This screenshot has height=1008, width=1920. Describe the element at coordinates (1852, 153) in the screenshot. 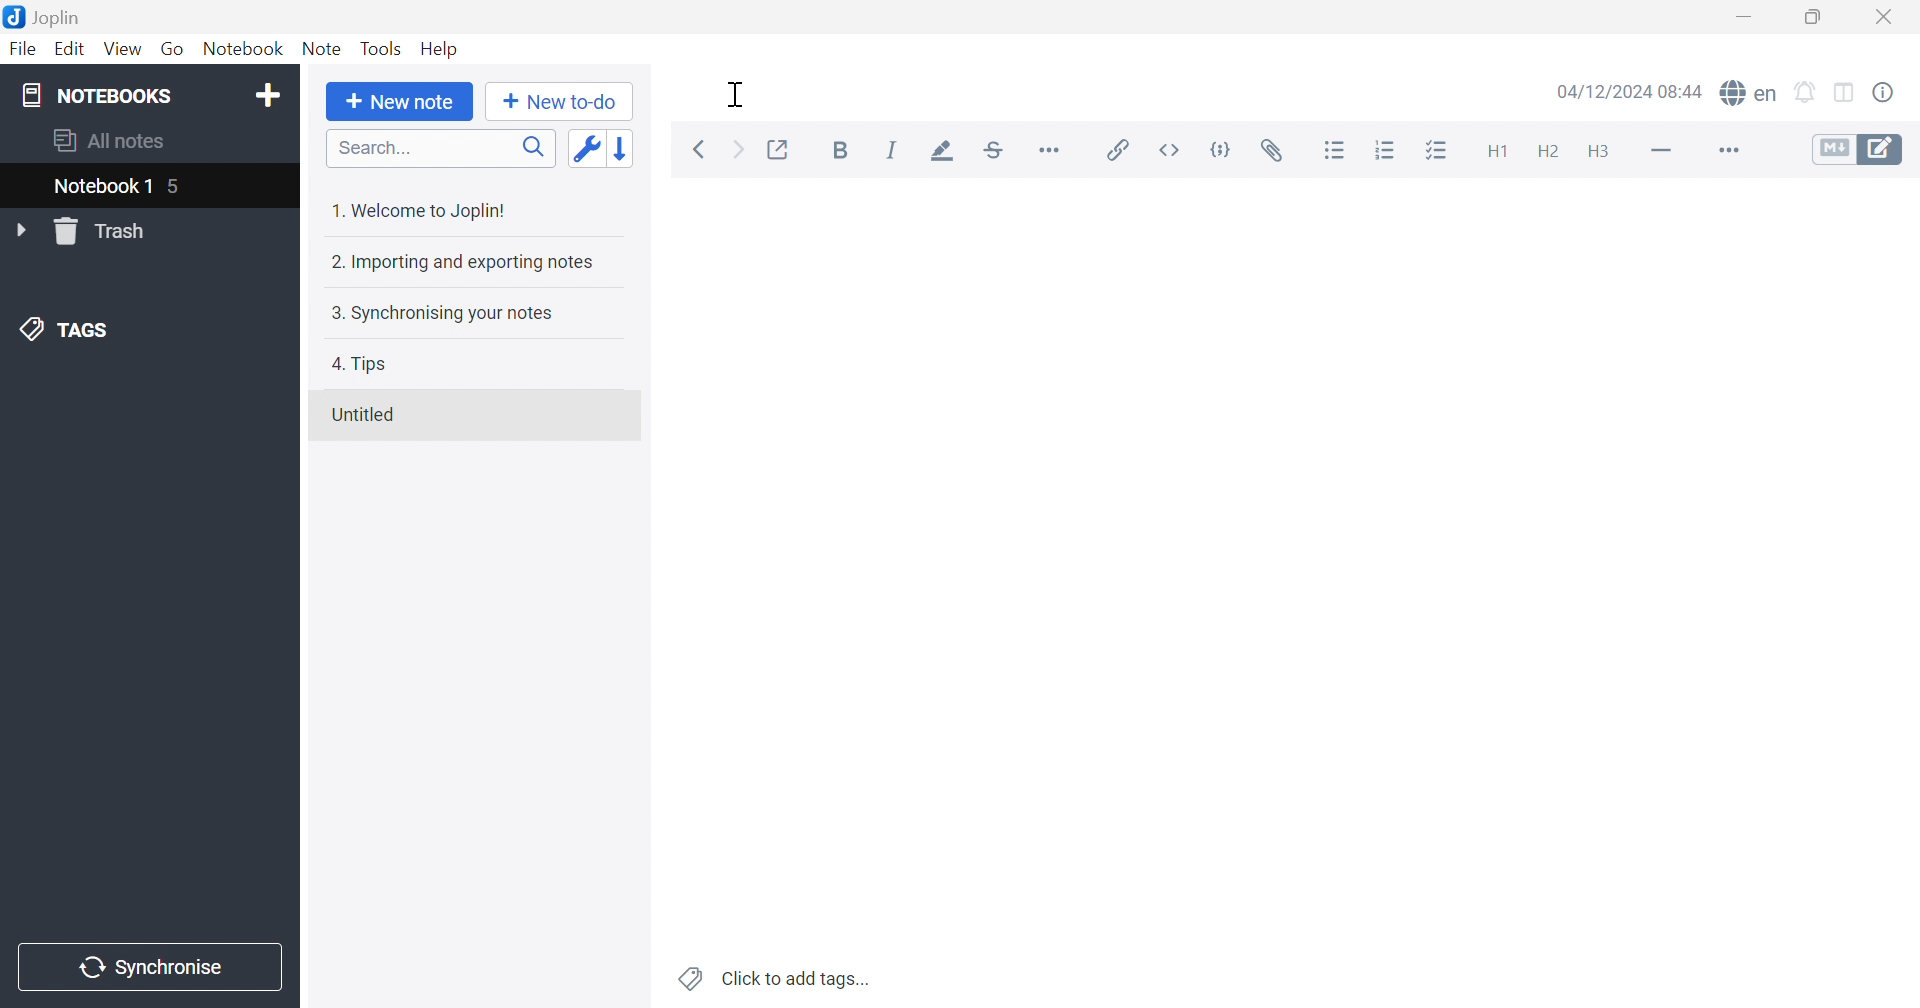

I see `Toggle Editors` at that location.